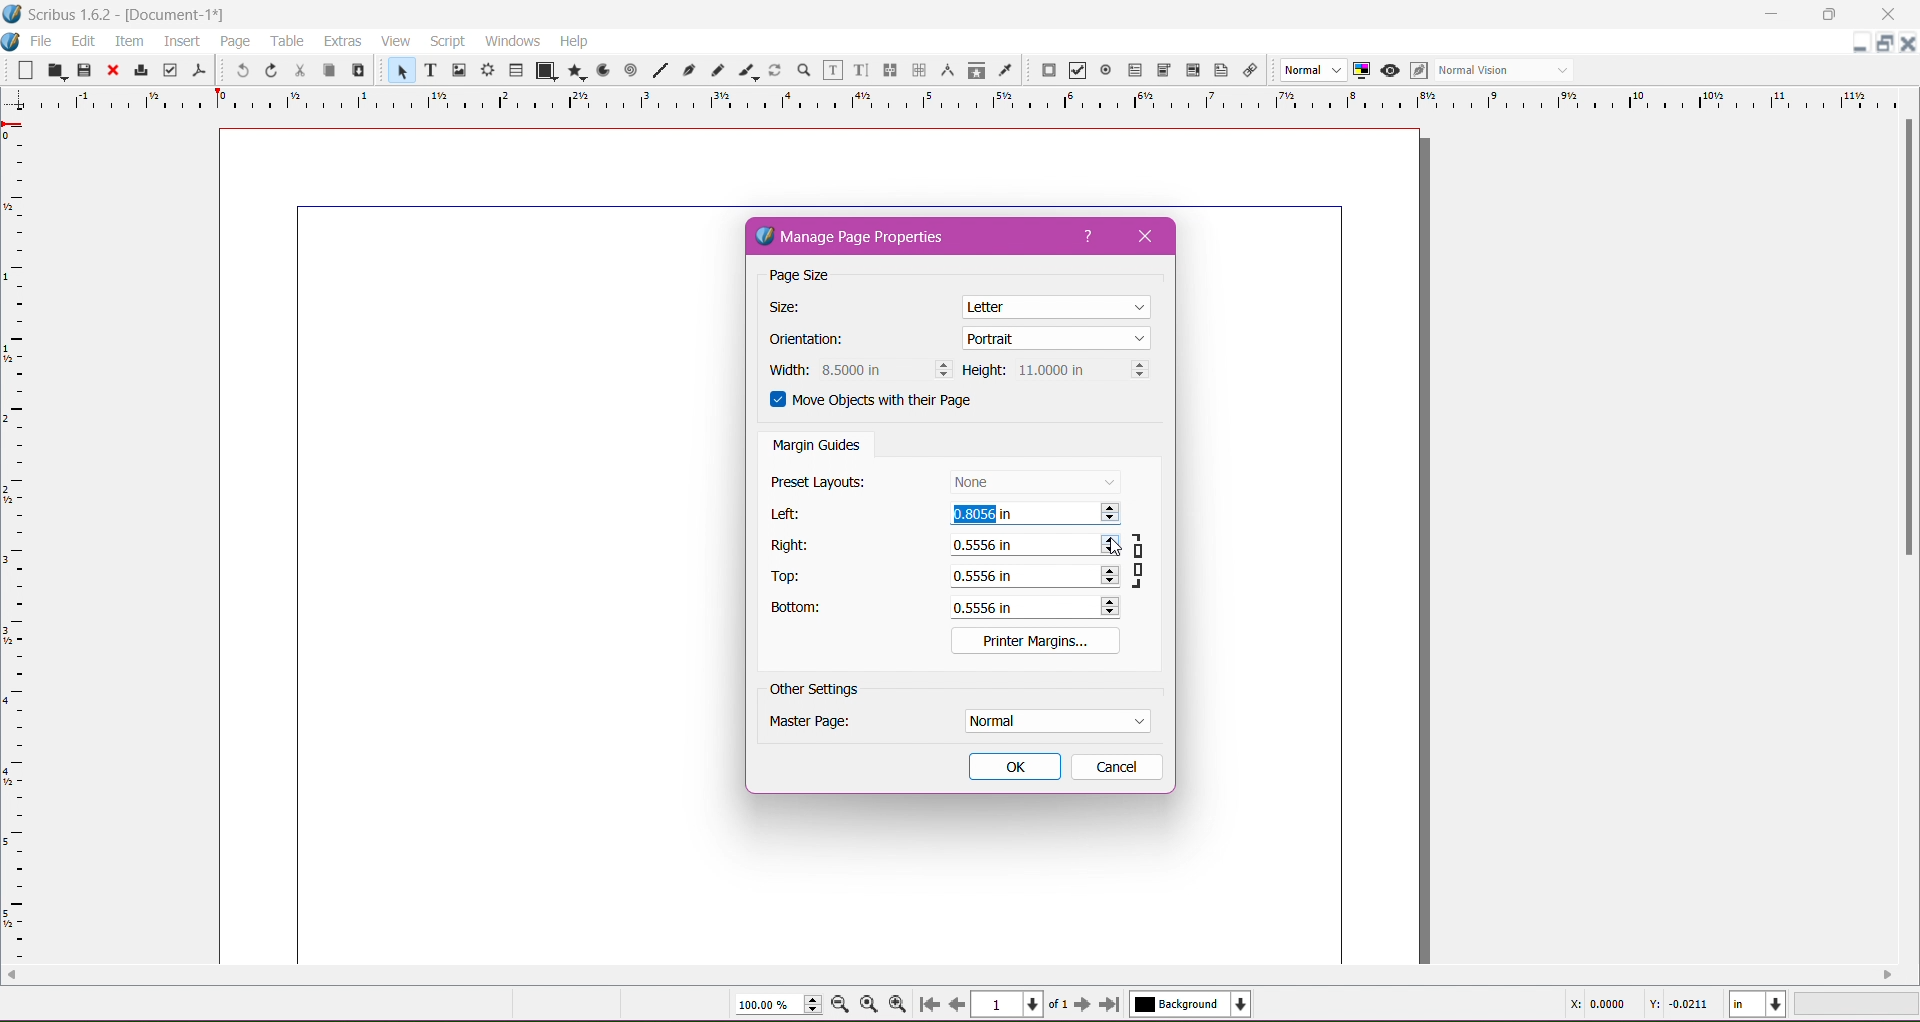 The image size is (1920, 1022). I want to click on Zoom out by the stepping value in Tools preferences, so click(841, 1005).